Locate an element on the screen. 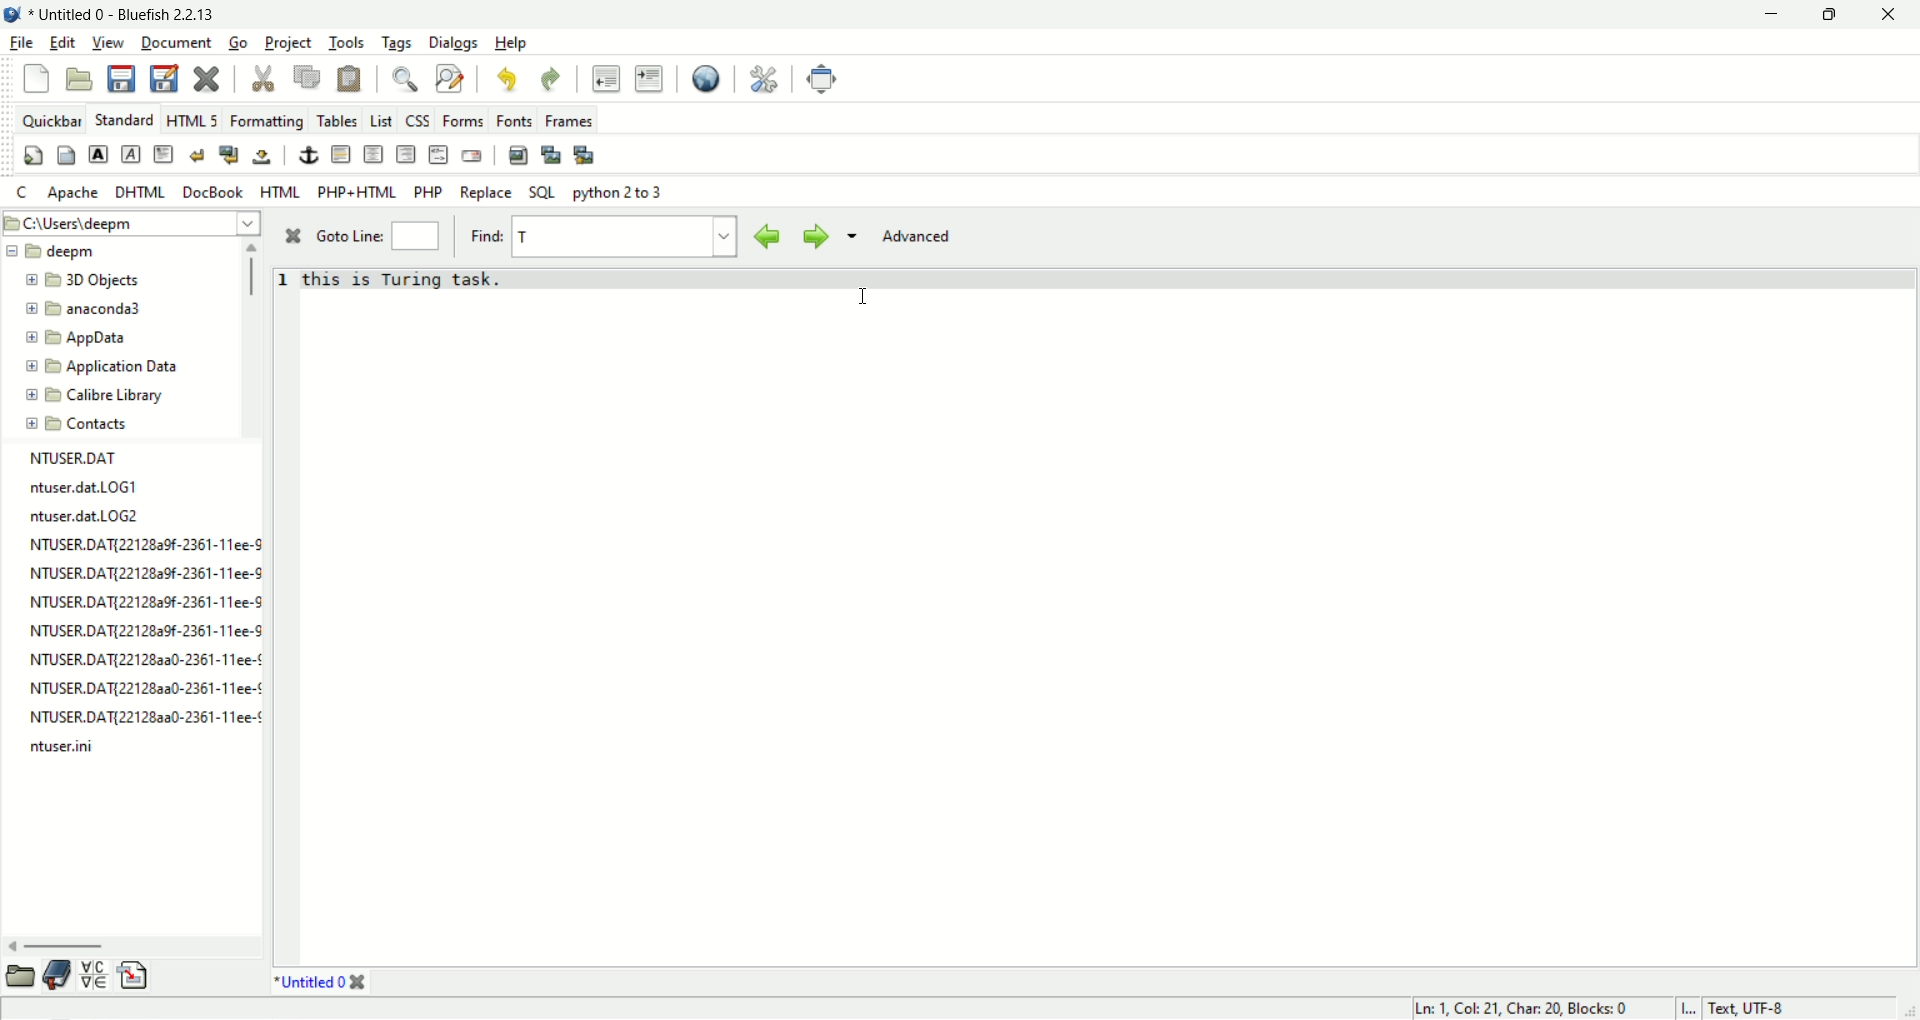 Image resolution: width=1920 pixels, height=1020 pixels. I... Text, UTF-8 is located at coordinates (1734, 1006).